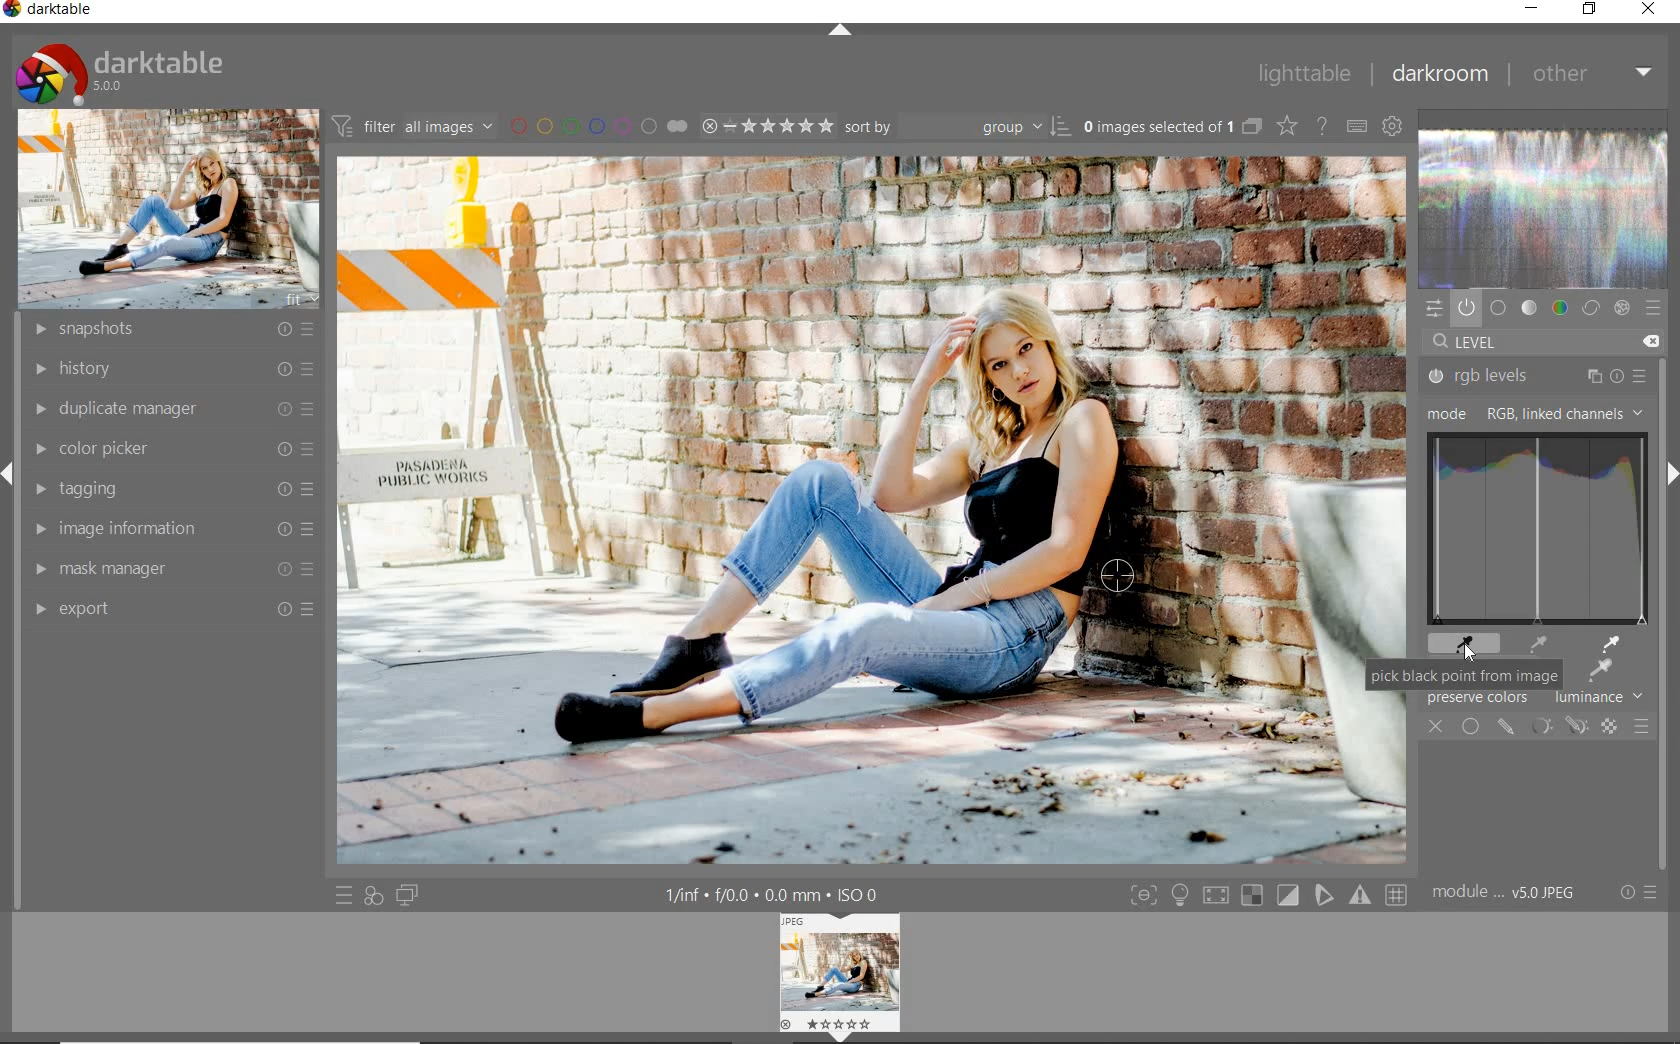 The image size is (1680, 1044). Describe the element at coordinates (1468, 673) in the screenshot. I see `pick black point from image` at that location.